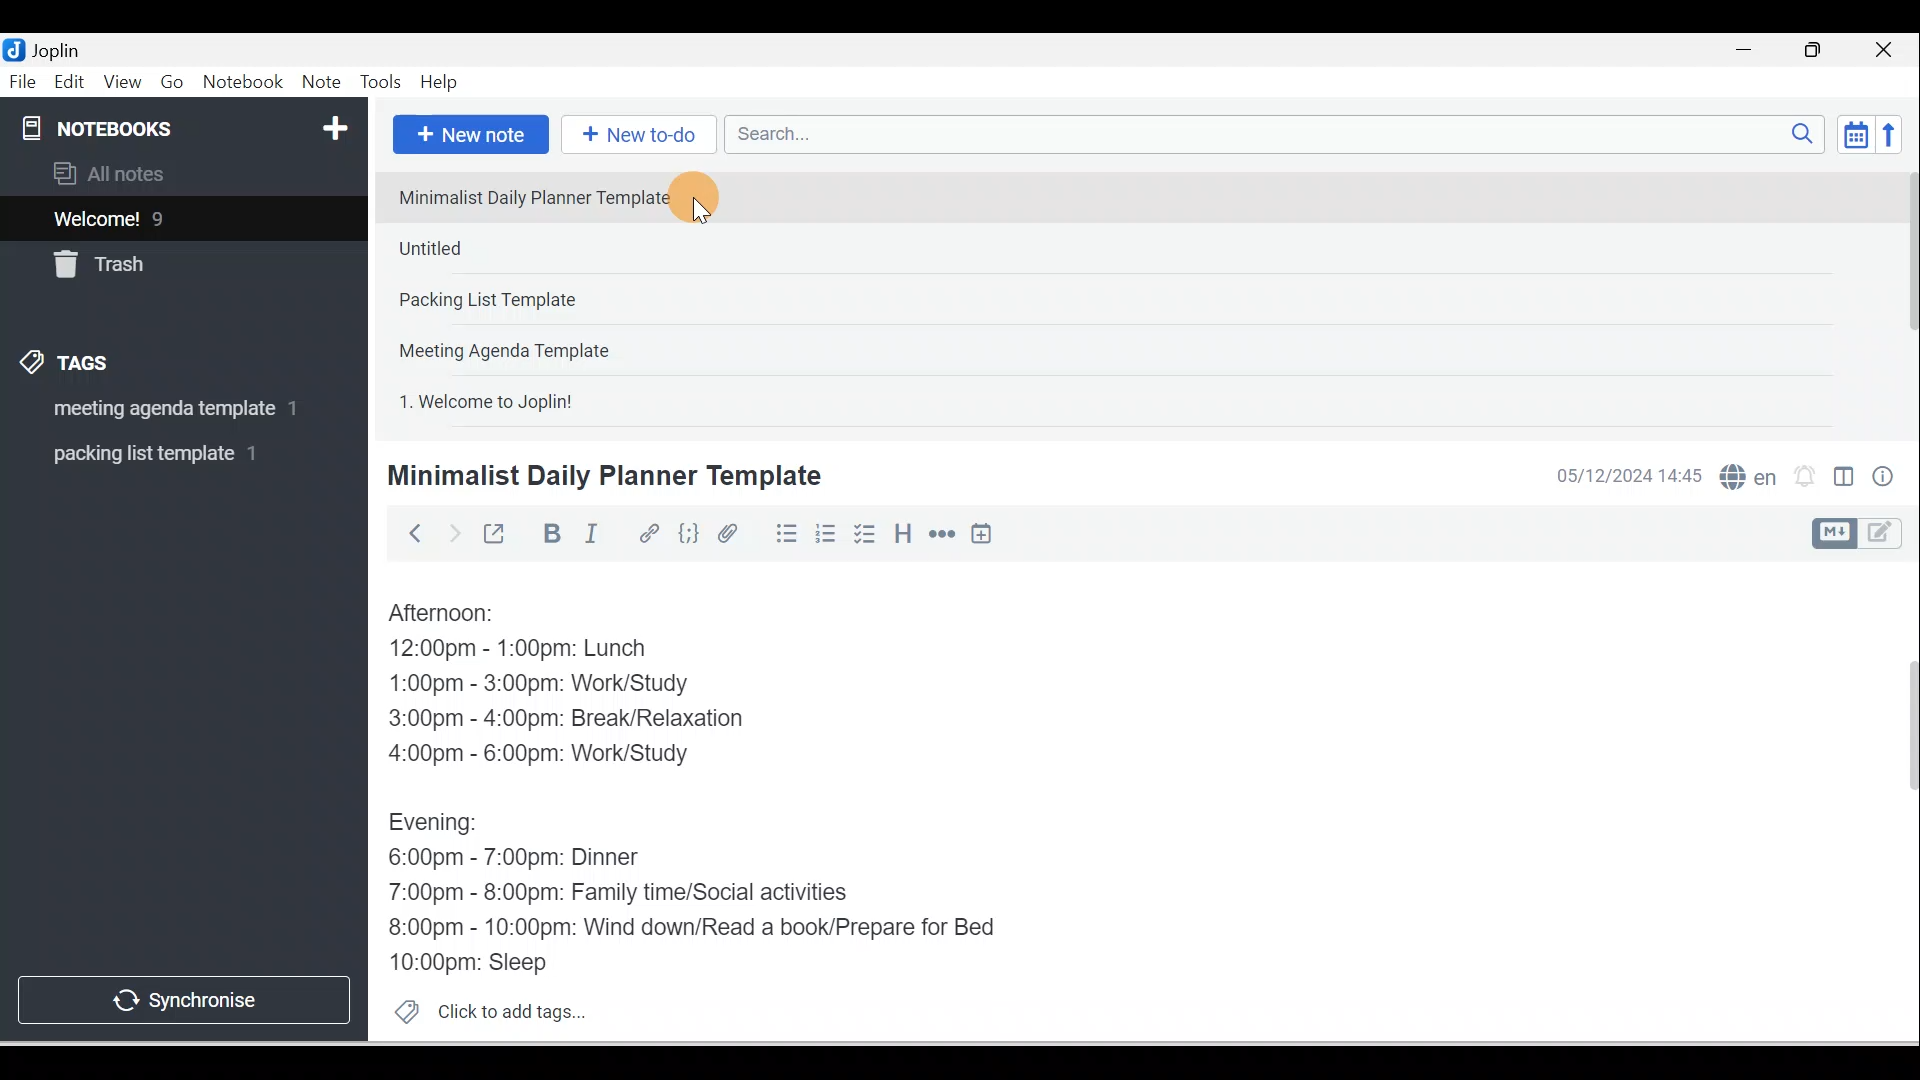 The image size is (1920, 1080). Describe the element at coordinates (479, 961) in the screenshot. I see `10:00pm: Sleep` at that location.